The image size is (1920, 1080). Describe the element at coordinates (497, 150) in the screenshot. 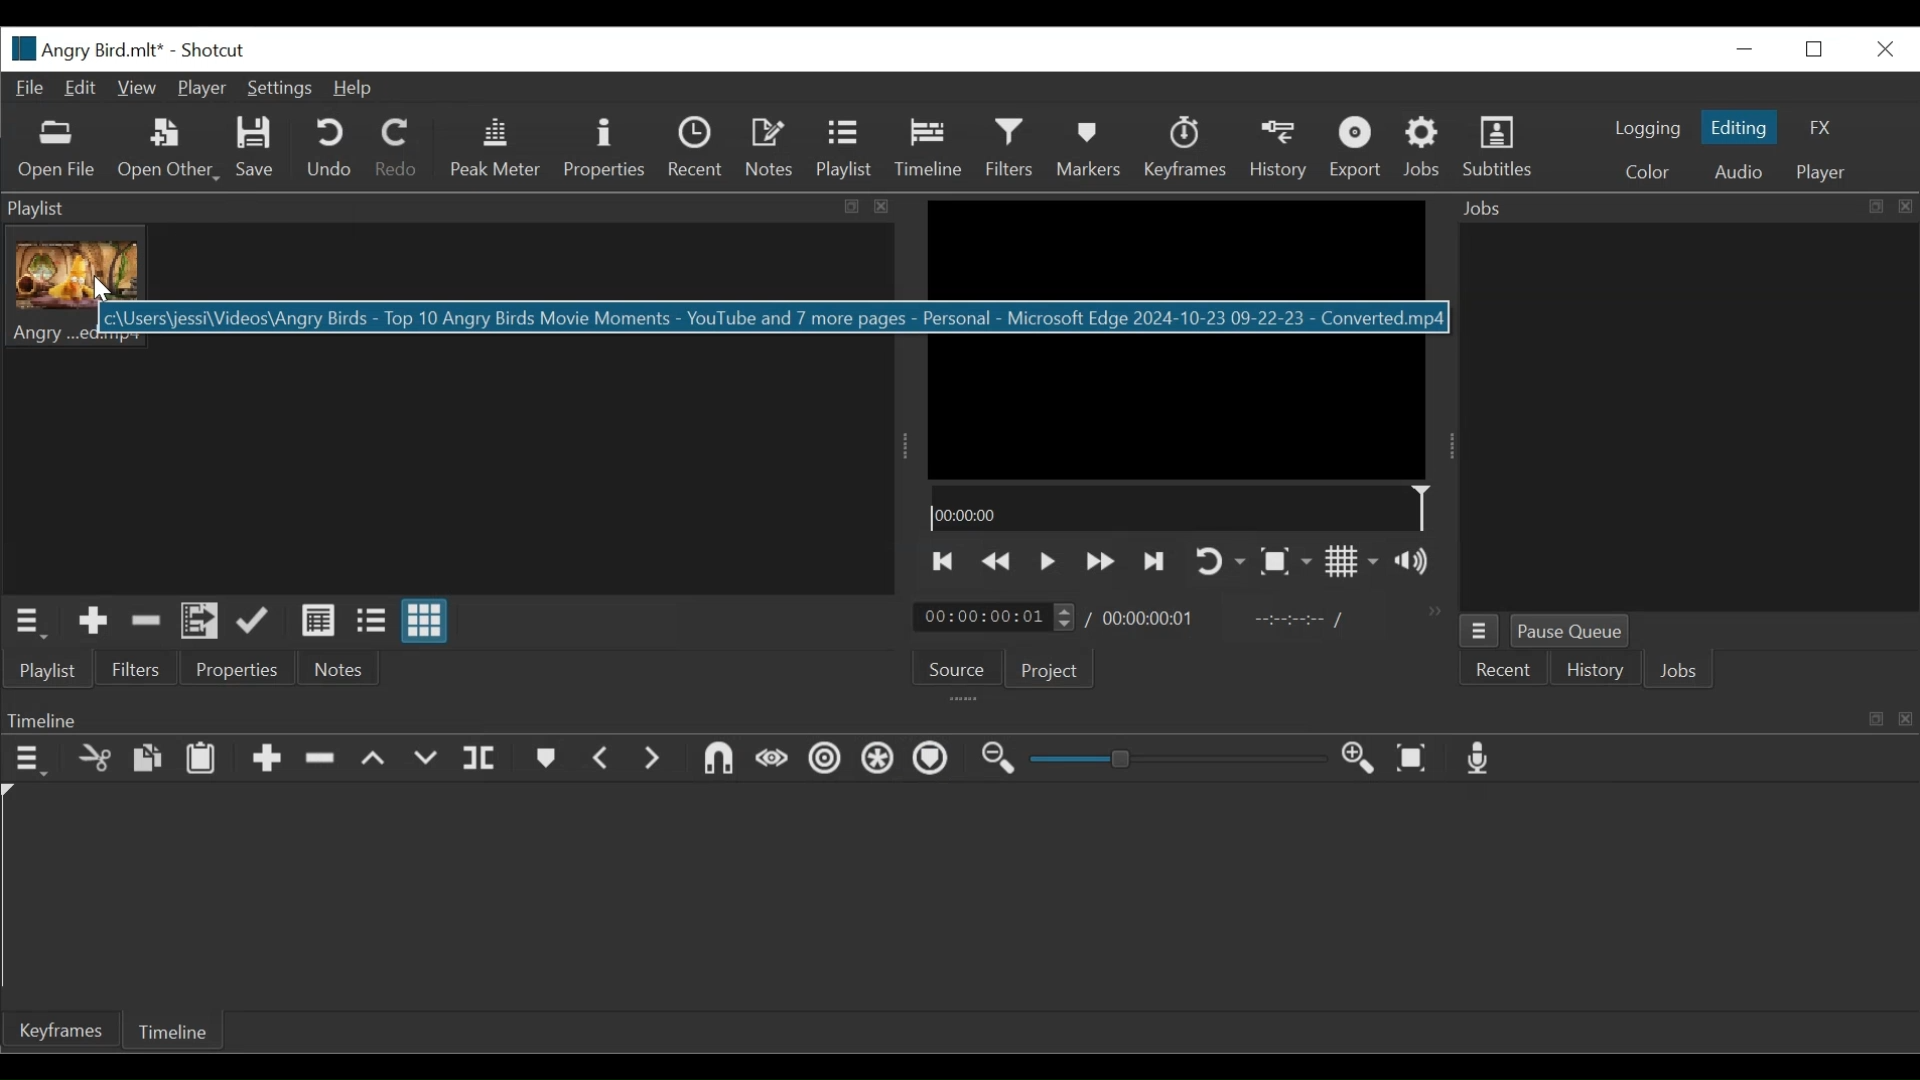

I see `Peak master` at that location.